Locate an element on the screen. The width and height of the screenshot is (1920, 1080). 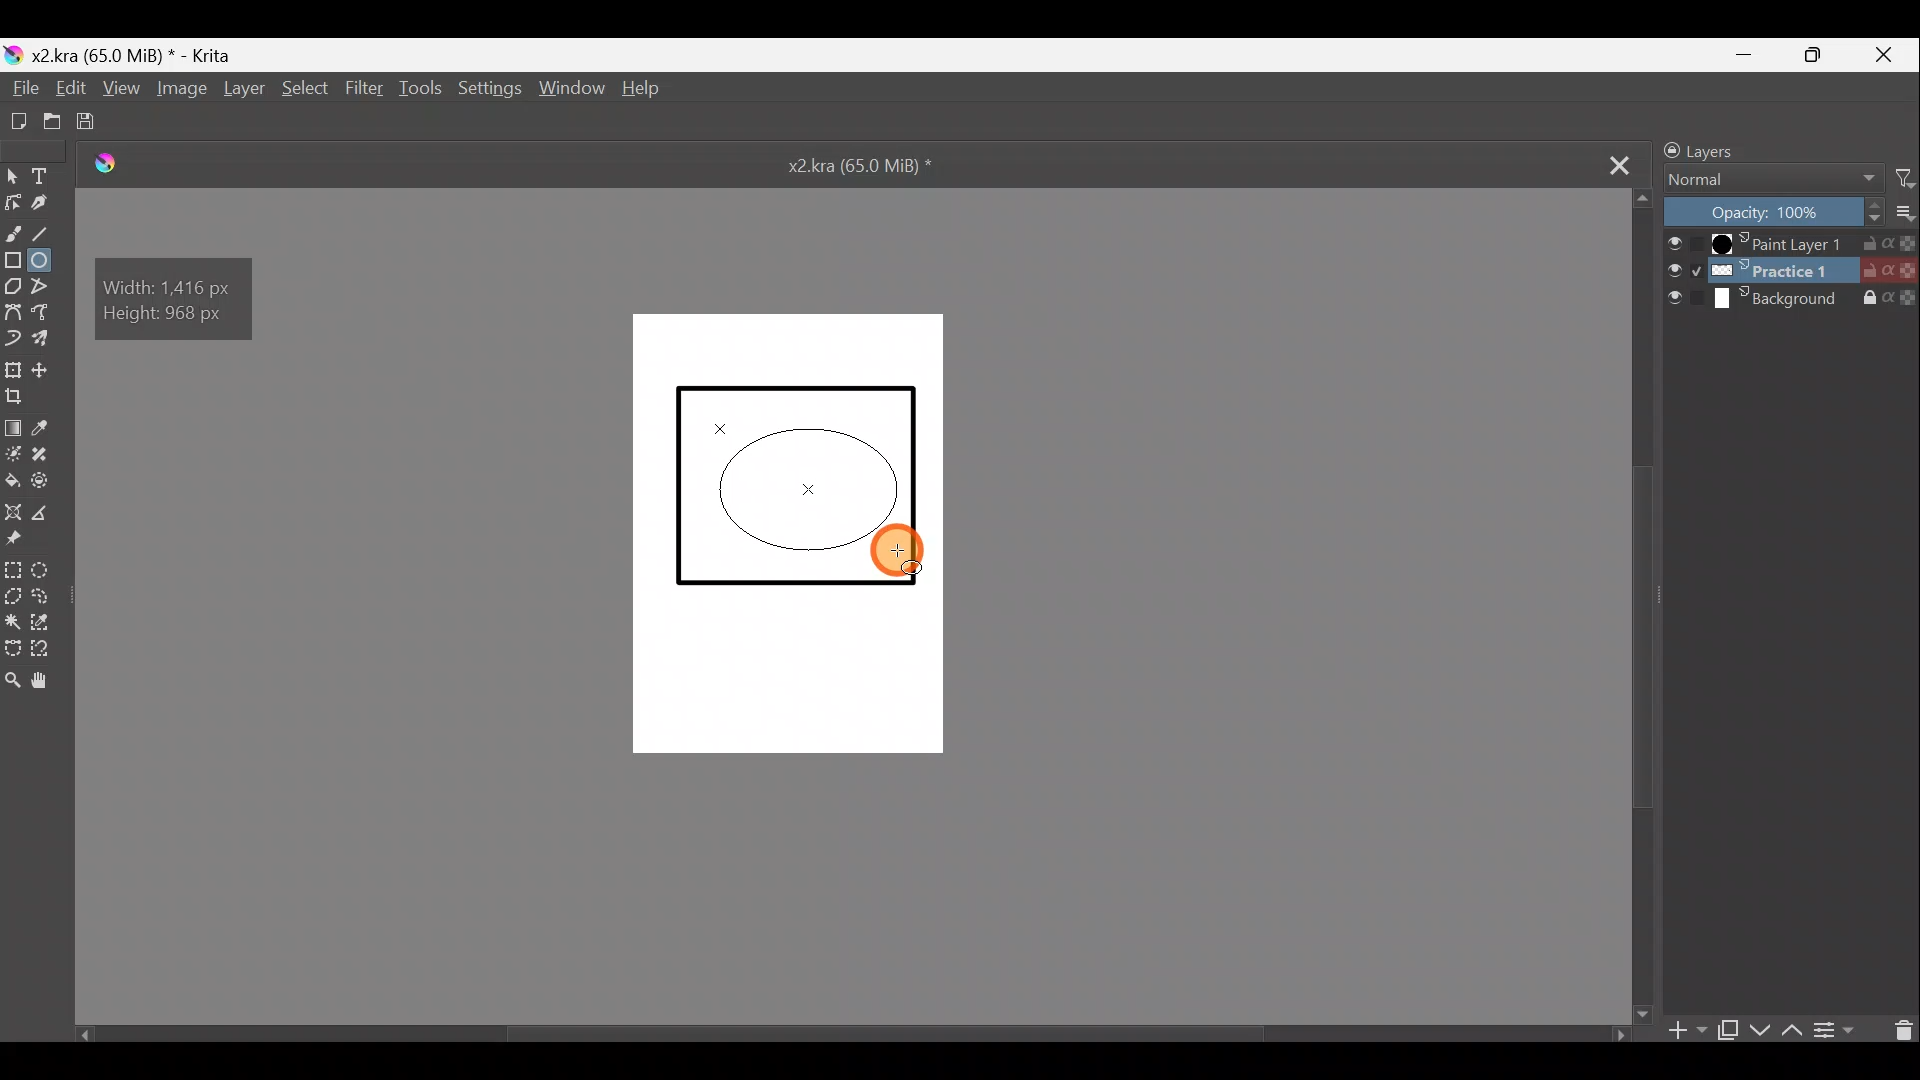
Colourise mask tool is located at coordinates (13, 454).